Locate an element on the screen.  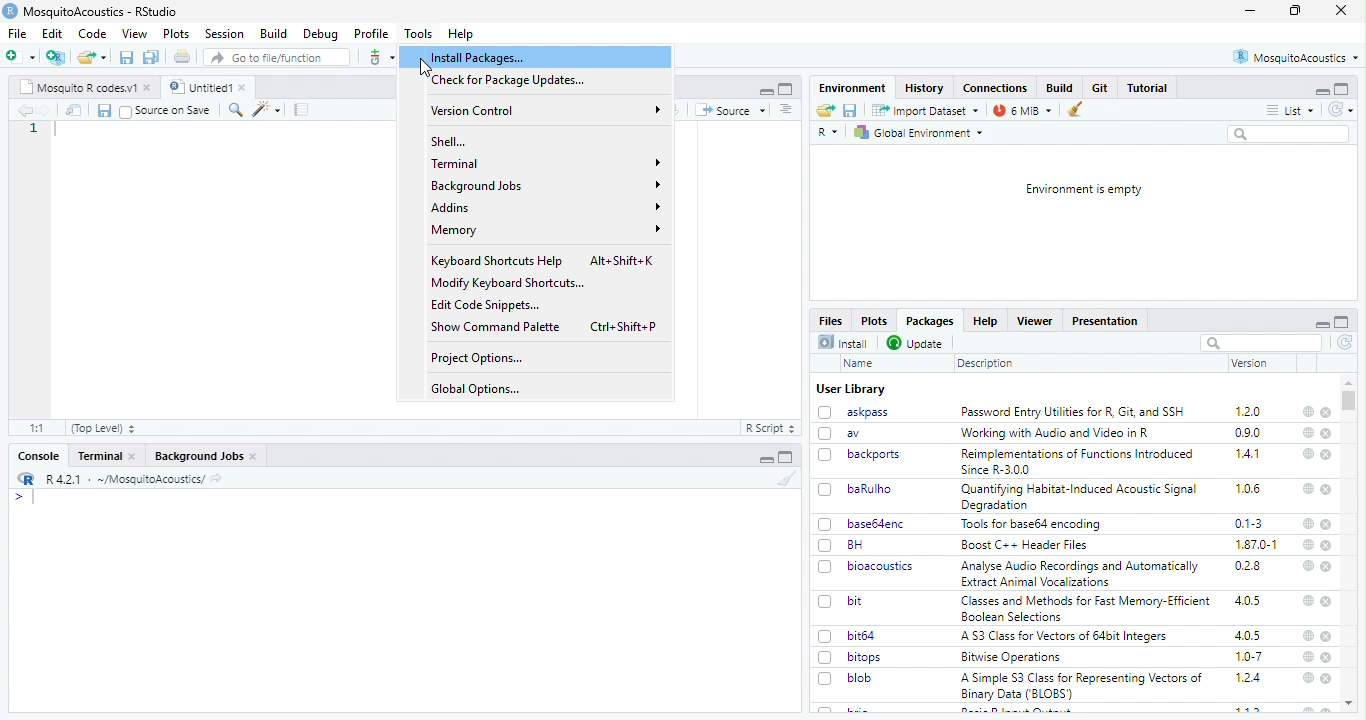
maiximize is located at coordinates (787, 457).